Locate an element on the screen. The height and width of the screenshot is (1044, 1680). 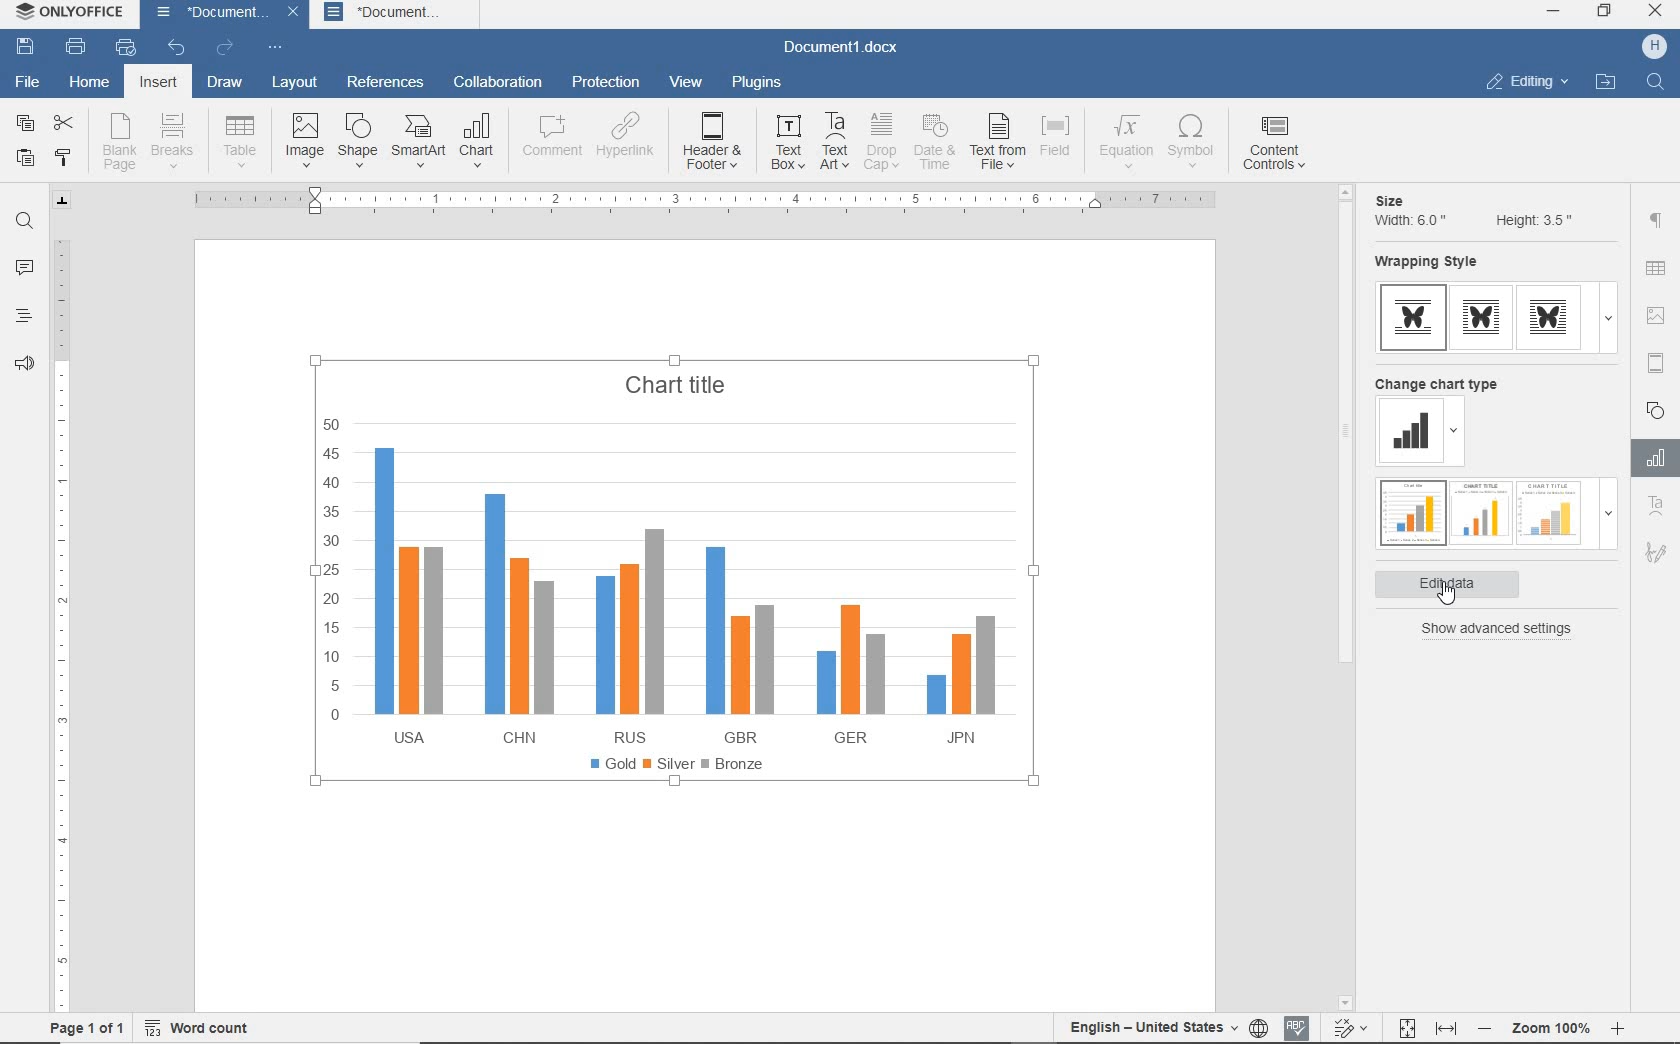
show advanced settings is located at coordinates (1502, 629).